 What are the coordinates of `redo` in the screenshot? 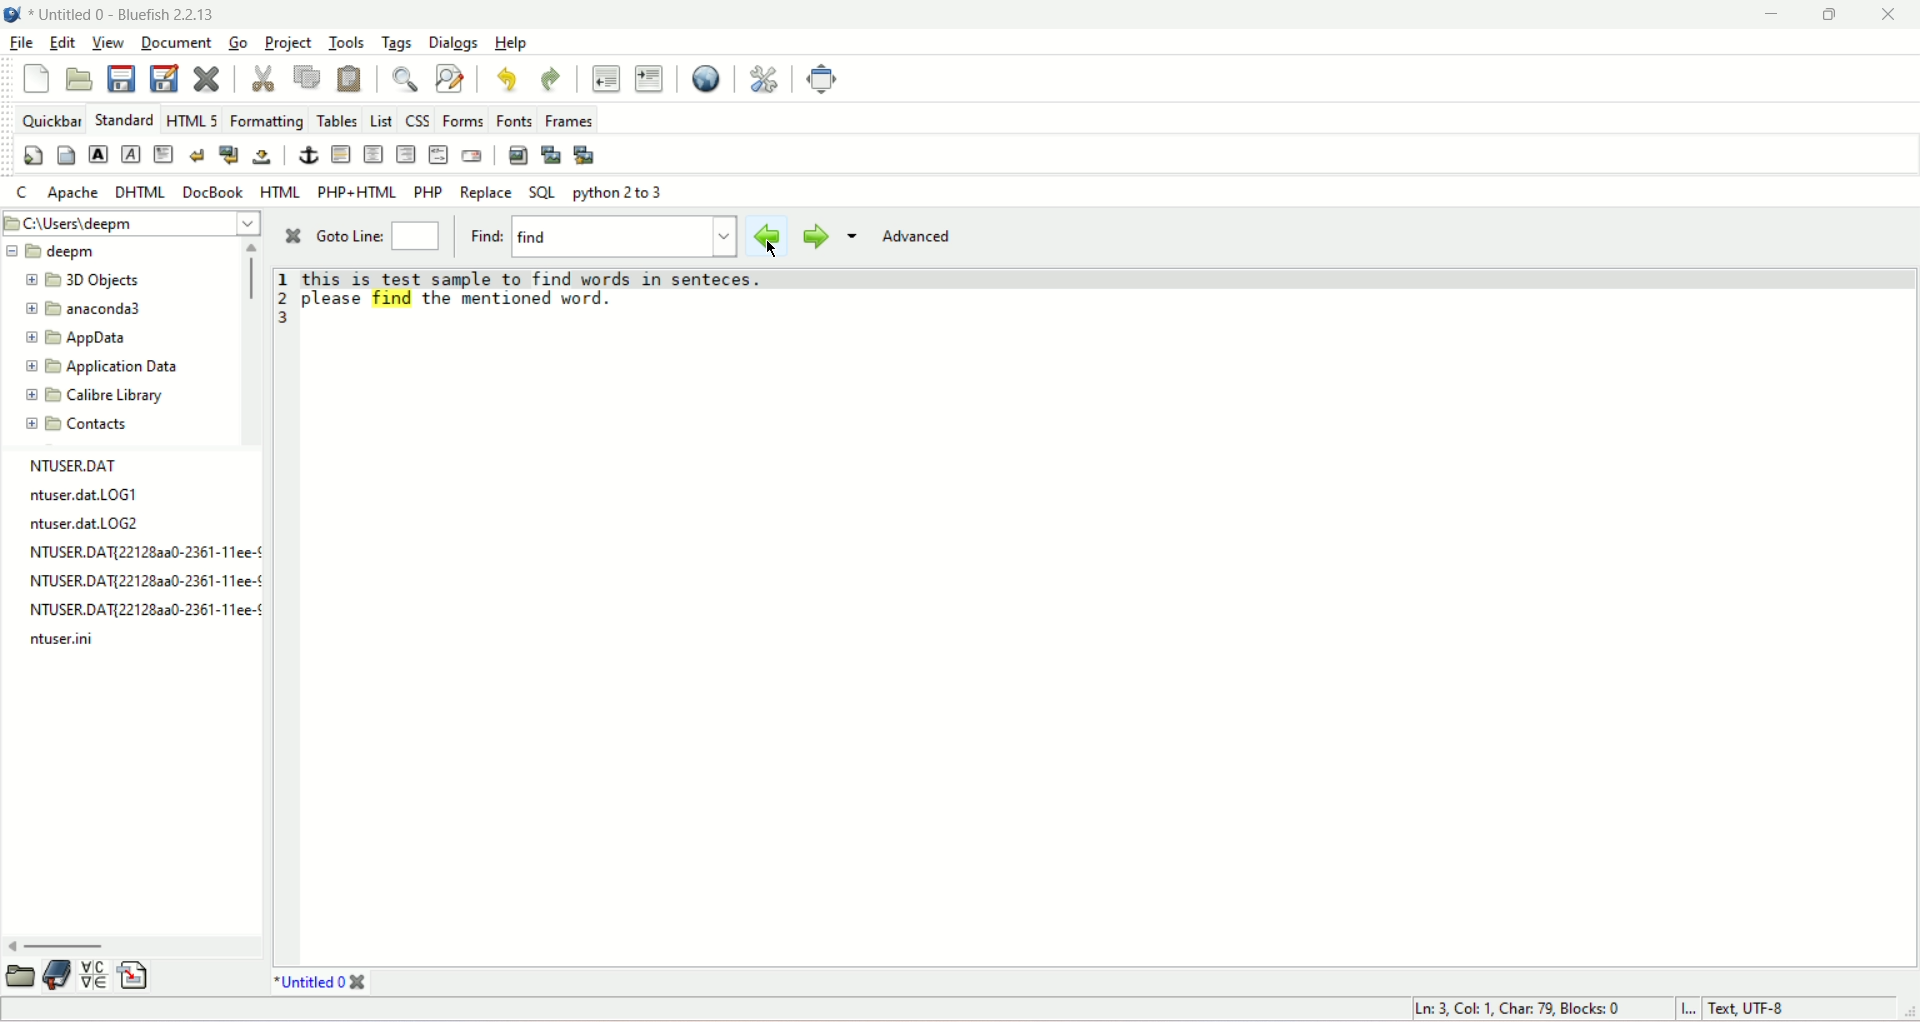 It's located at (552, 78).